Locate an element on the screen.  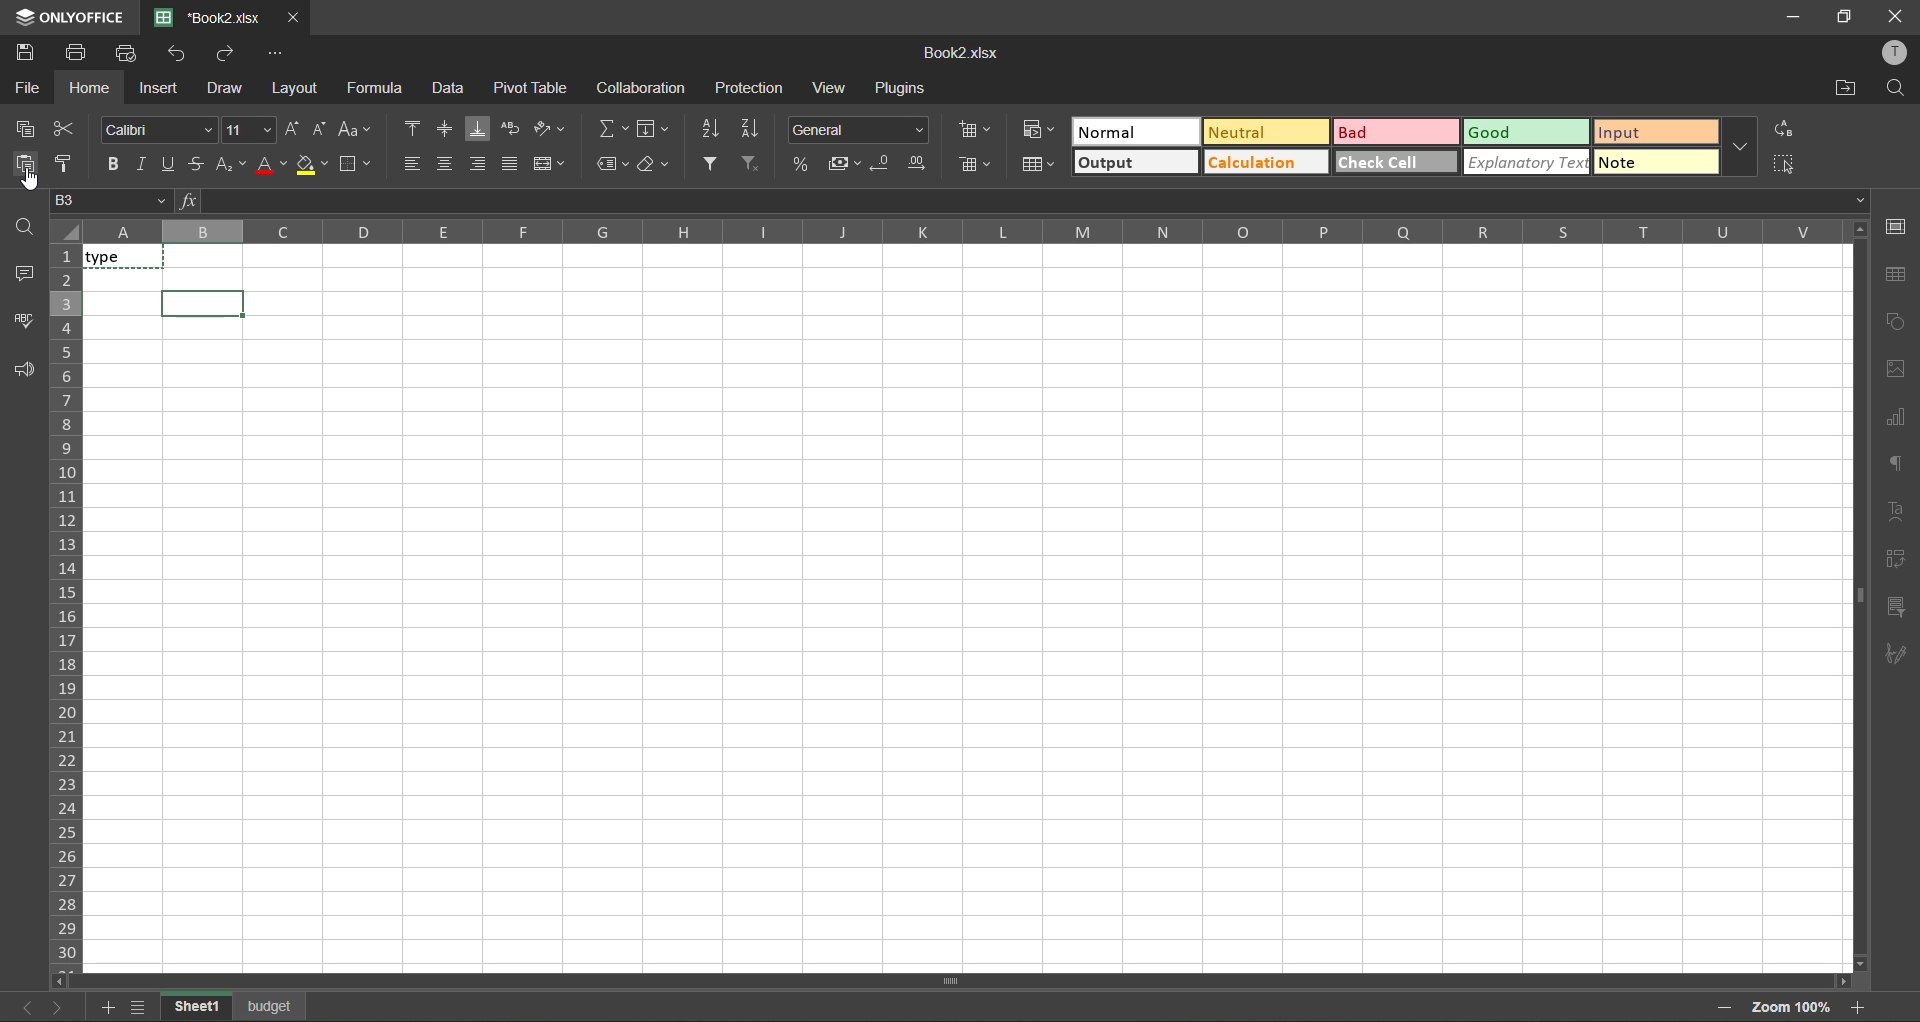
percent is located at coordinates (798, 163).